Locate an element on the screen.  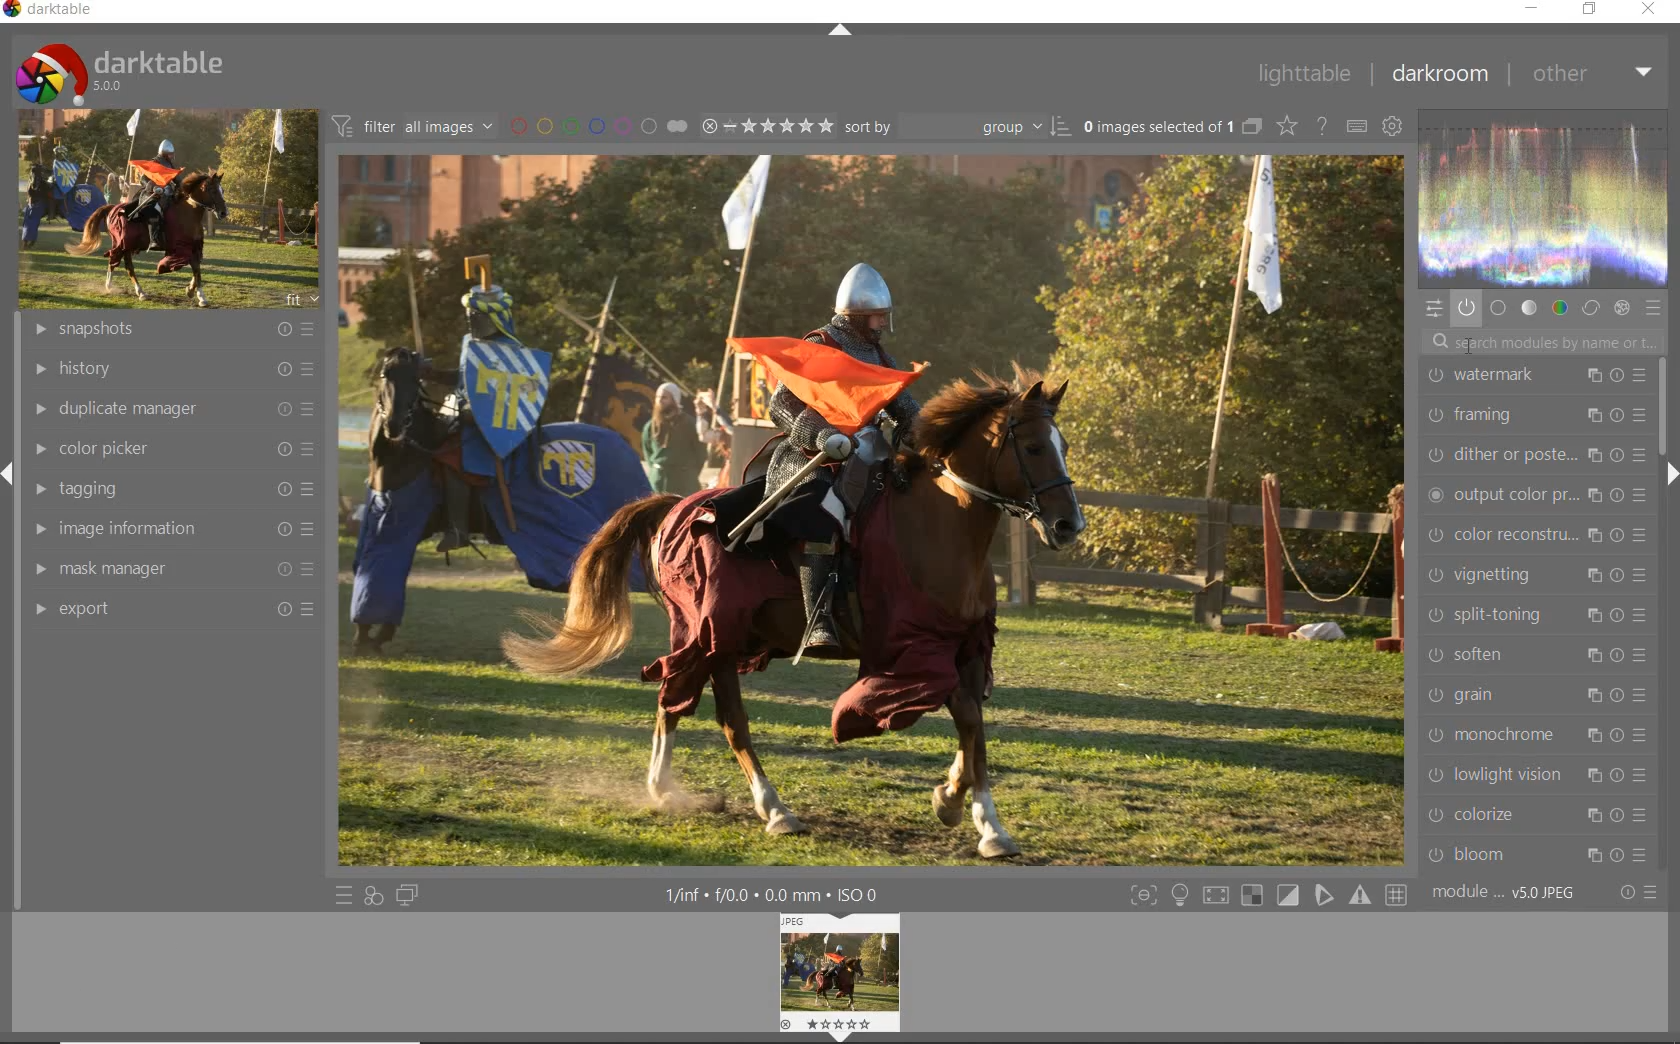
darkroom is located at coordinates (1439, 76).